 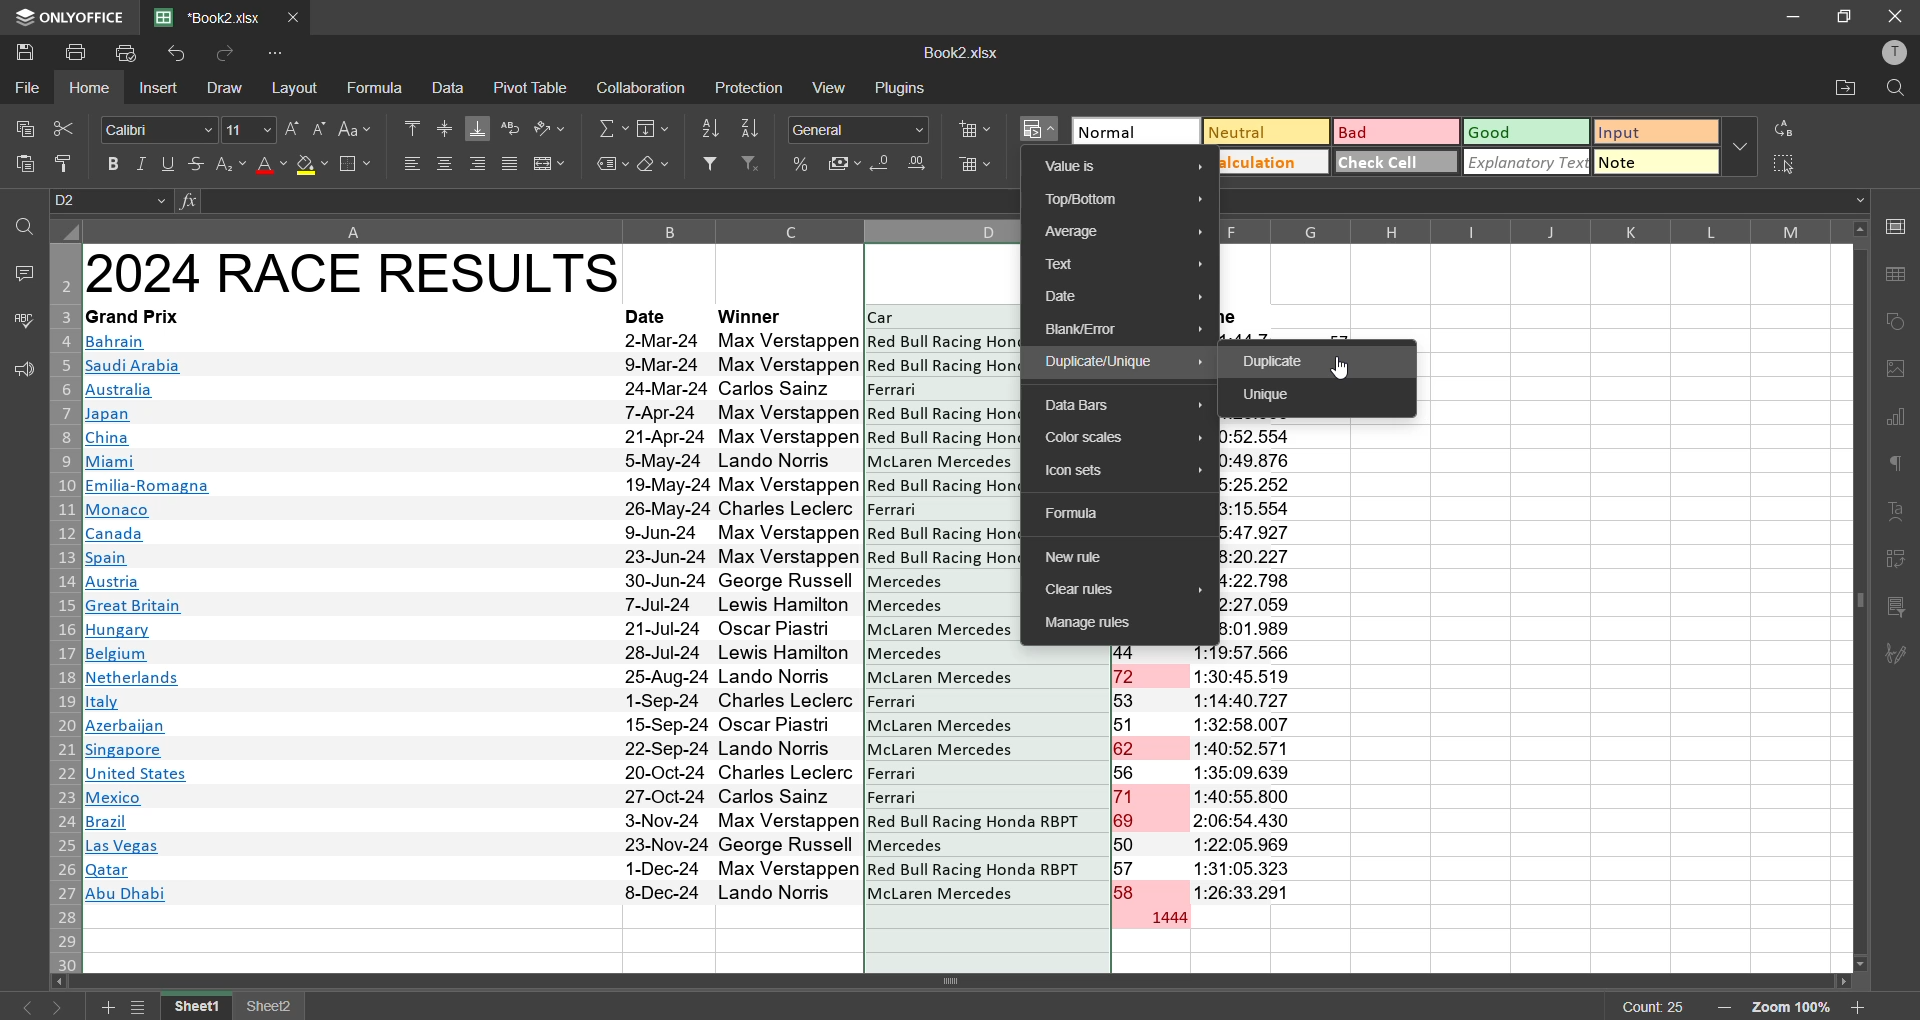 What do you see at coordinates (1859, 596) in the screenshot?
I see `scrollbar` at bounding box center [1859, 596].